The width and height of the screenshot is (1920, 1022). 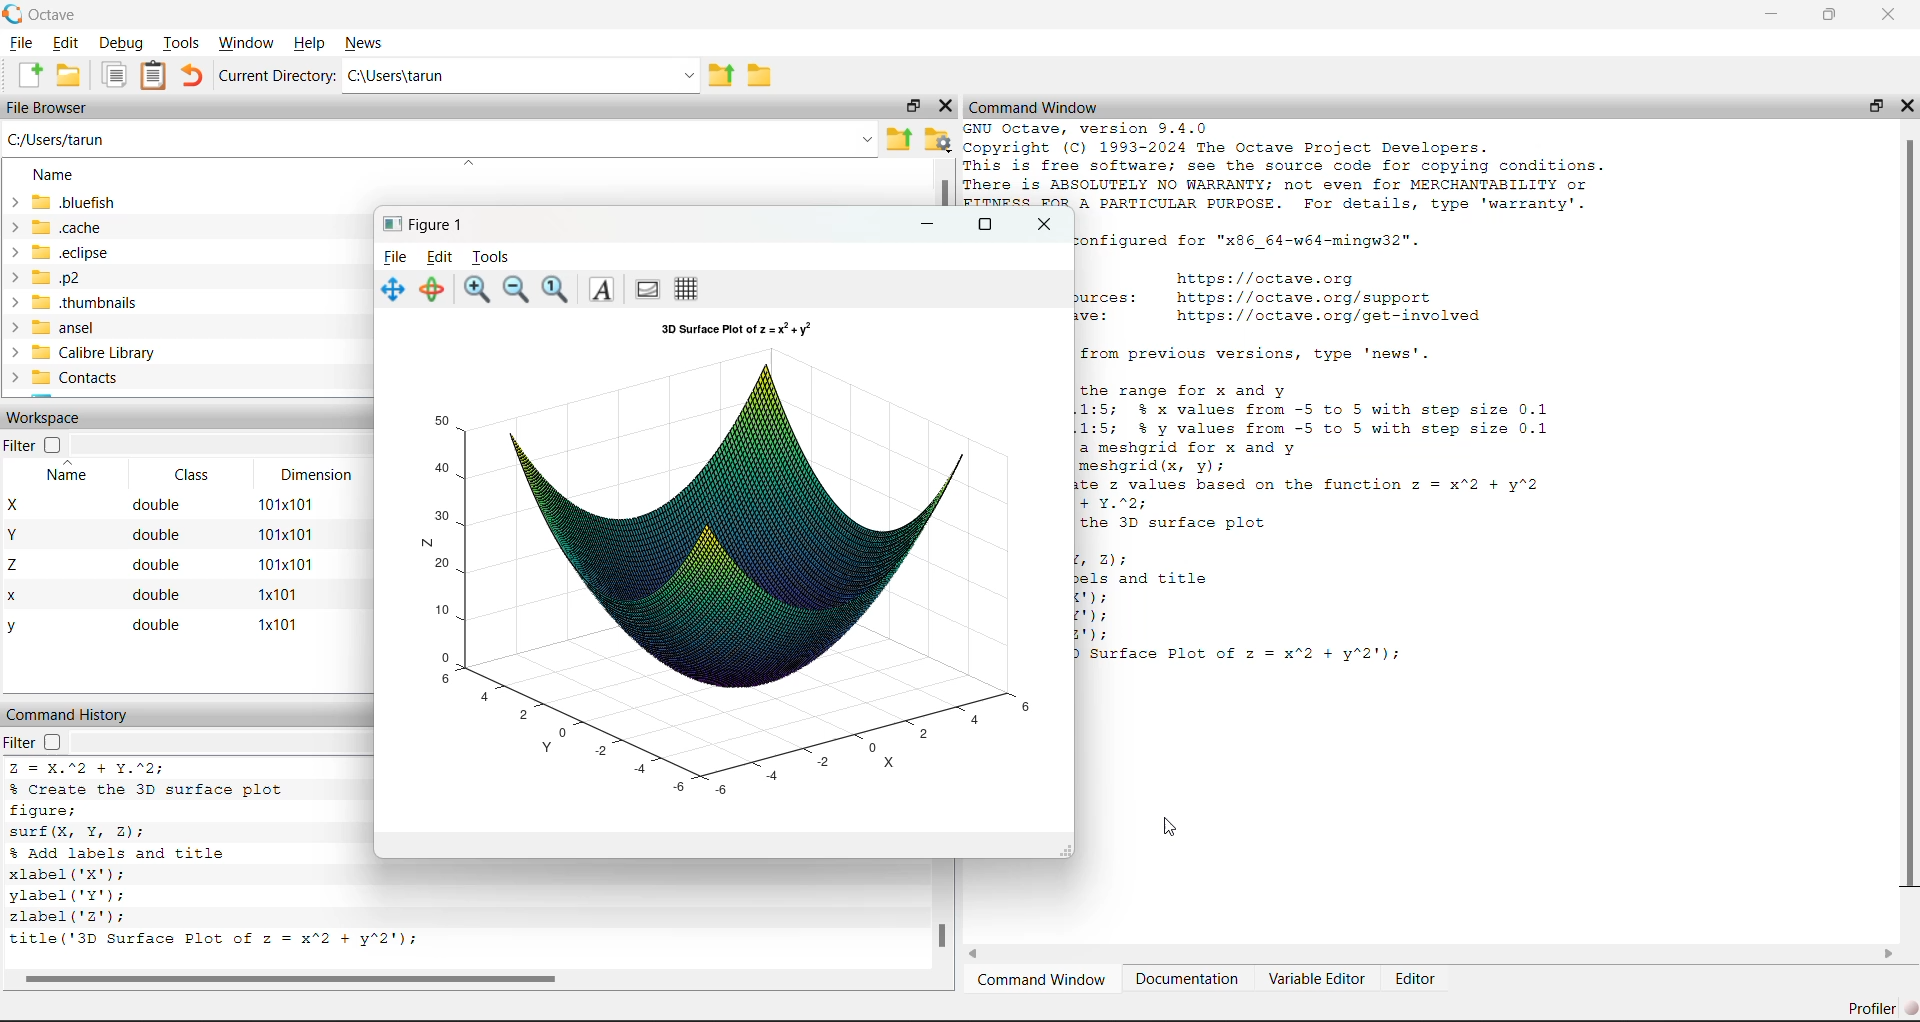 I want to click on File, so click(x=396, y=257).